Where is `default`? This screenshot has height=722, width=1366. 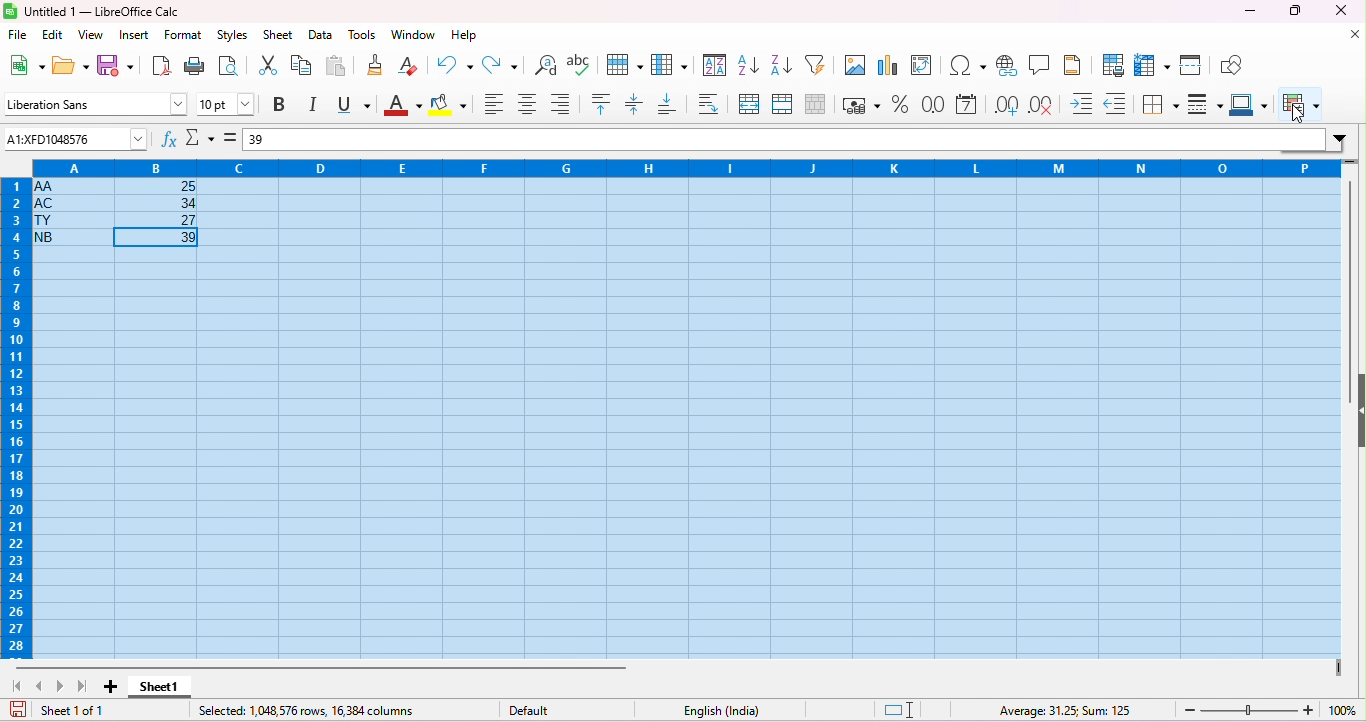
default is located at coordinates (536, 711).